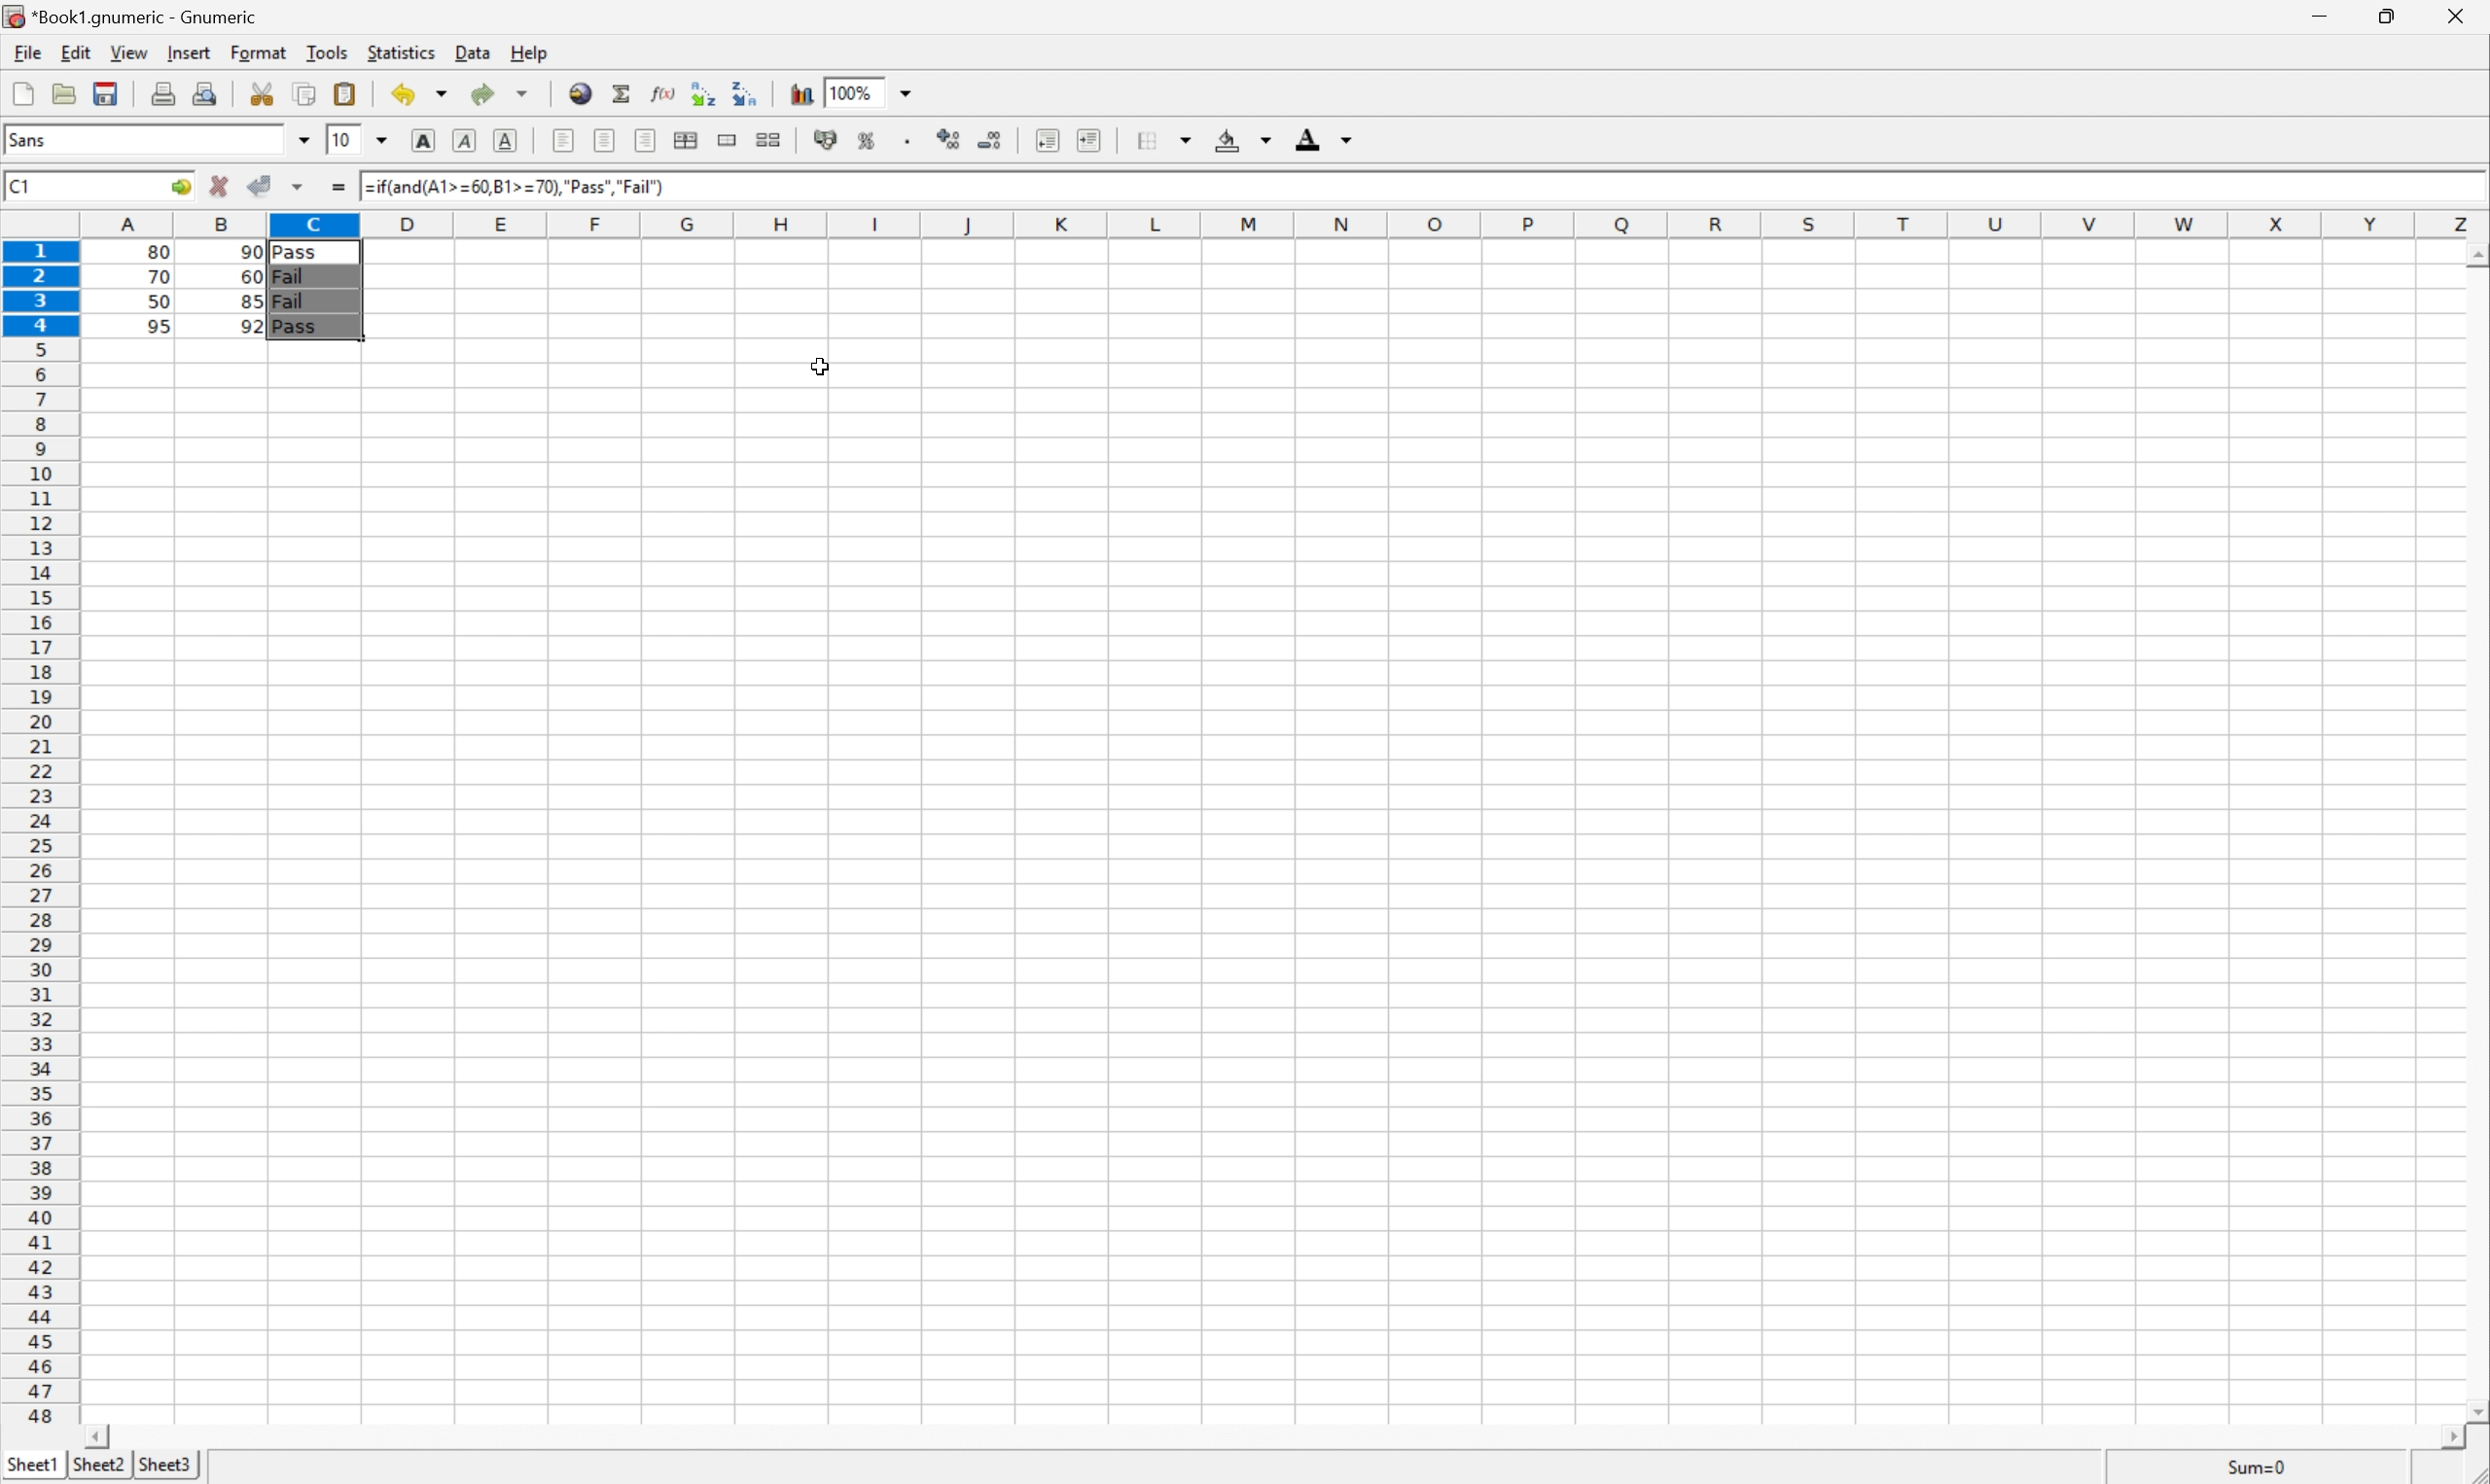 The width and height of the screenshot is (2490, 1484). I want to click on Center horizontally across selection, so click(690, 137).